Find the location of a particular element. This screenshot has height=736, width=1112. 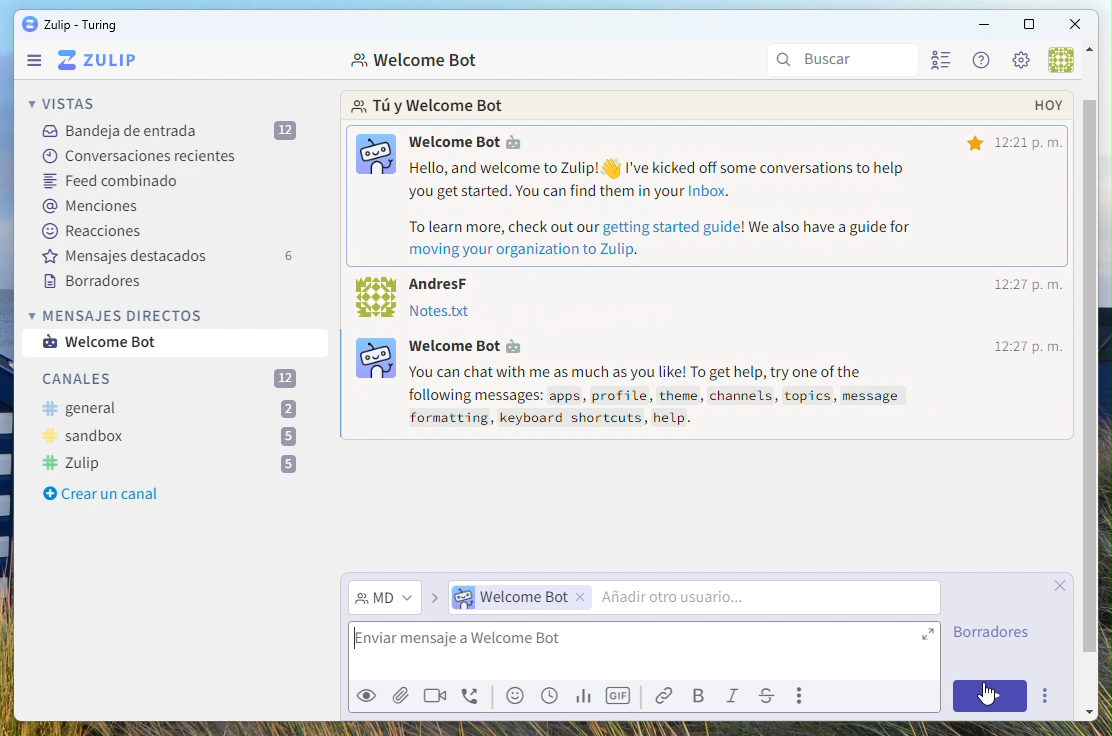

2, Tay Welcome Bot HOY
[=] Welcome Bot * 1221p.m
Hello, and welcome to Zulip! #) I've kicked off some conversations to help
You get started. You can find them in your Inbox.
To learn more, check out our getting started guide! We also have a guide for
moving your organization to Zulip. is located at coordinates (708, 173).